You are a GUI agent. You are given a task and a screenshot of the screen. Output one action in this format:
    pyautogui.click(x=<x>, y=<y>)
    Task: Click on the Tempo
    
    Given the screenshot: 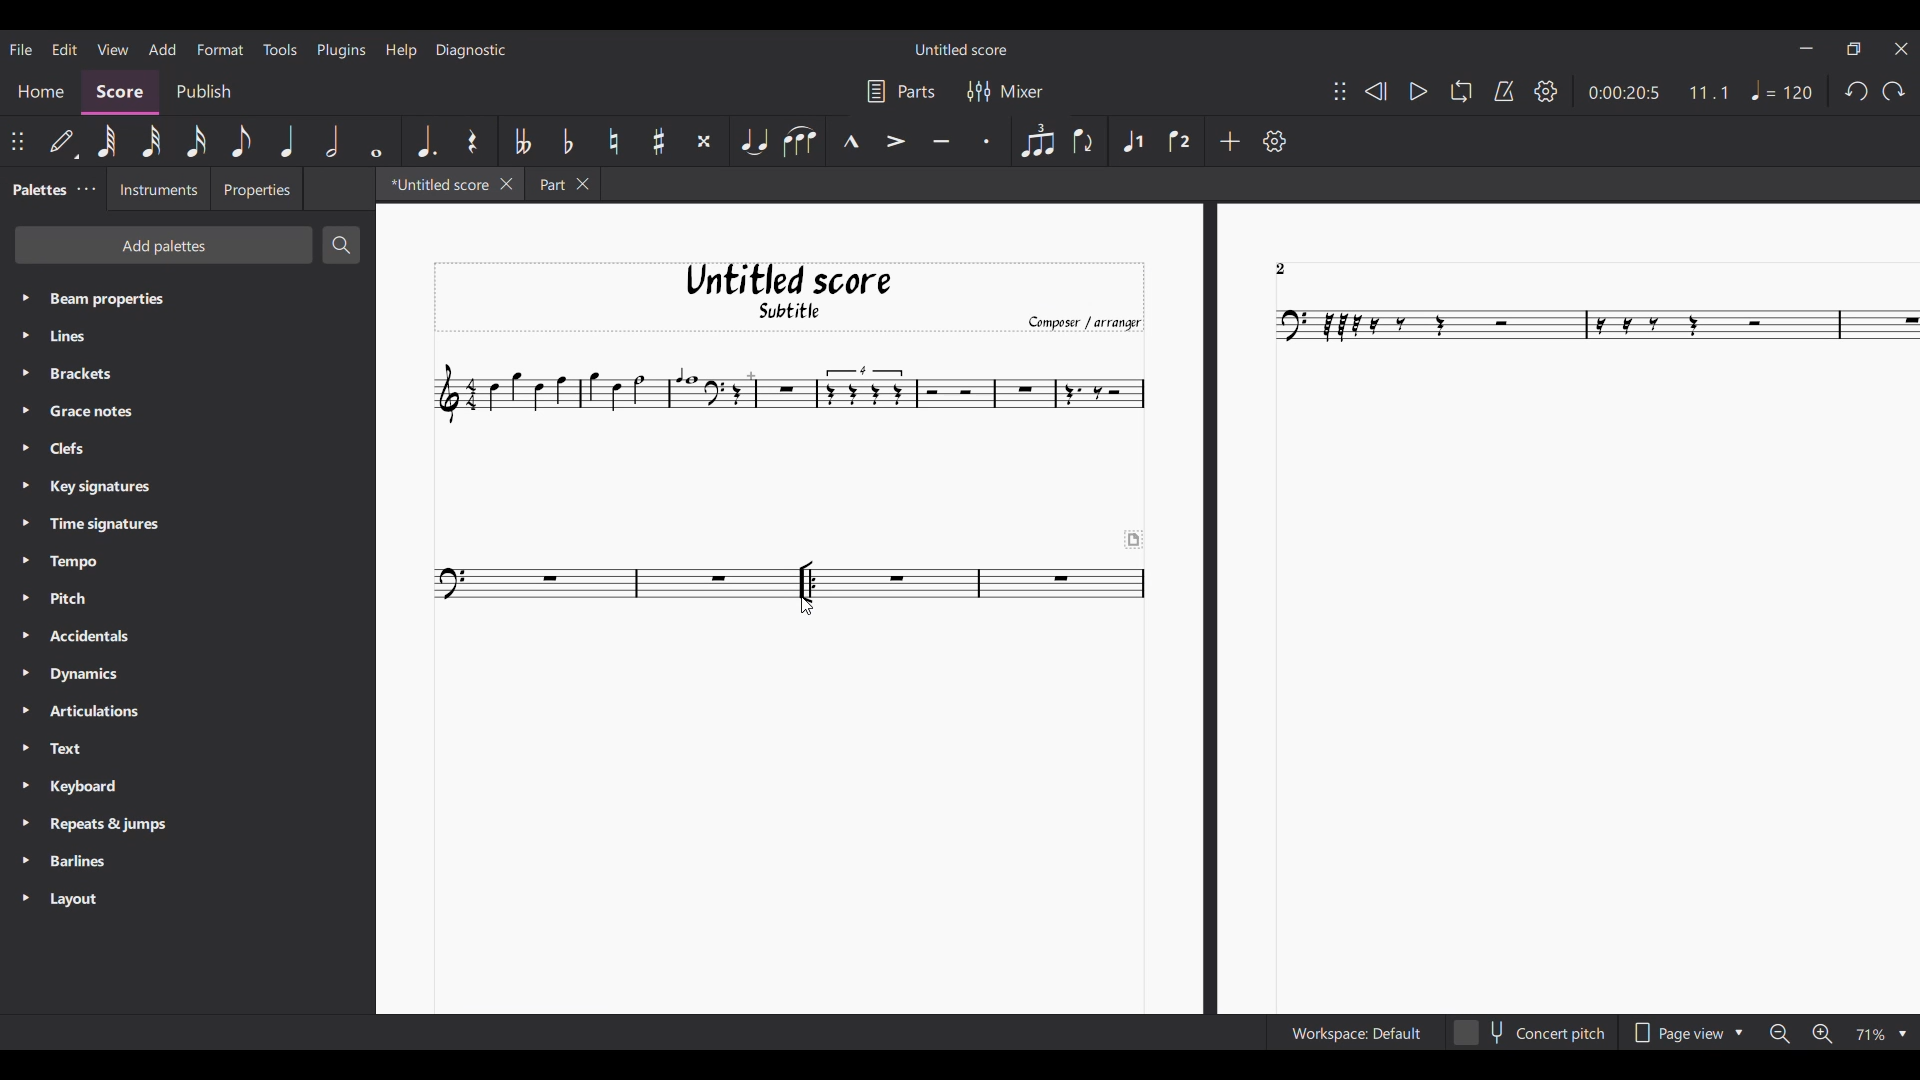 What is the action you would take?
    pyautogui.click(x=1782, y=90)
    